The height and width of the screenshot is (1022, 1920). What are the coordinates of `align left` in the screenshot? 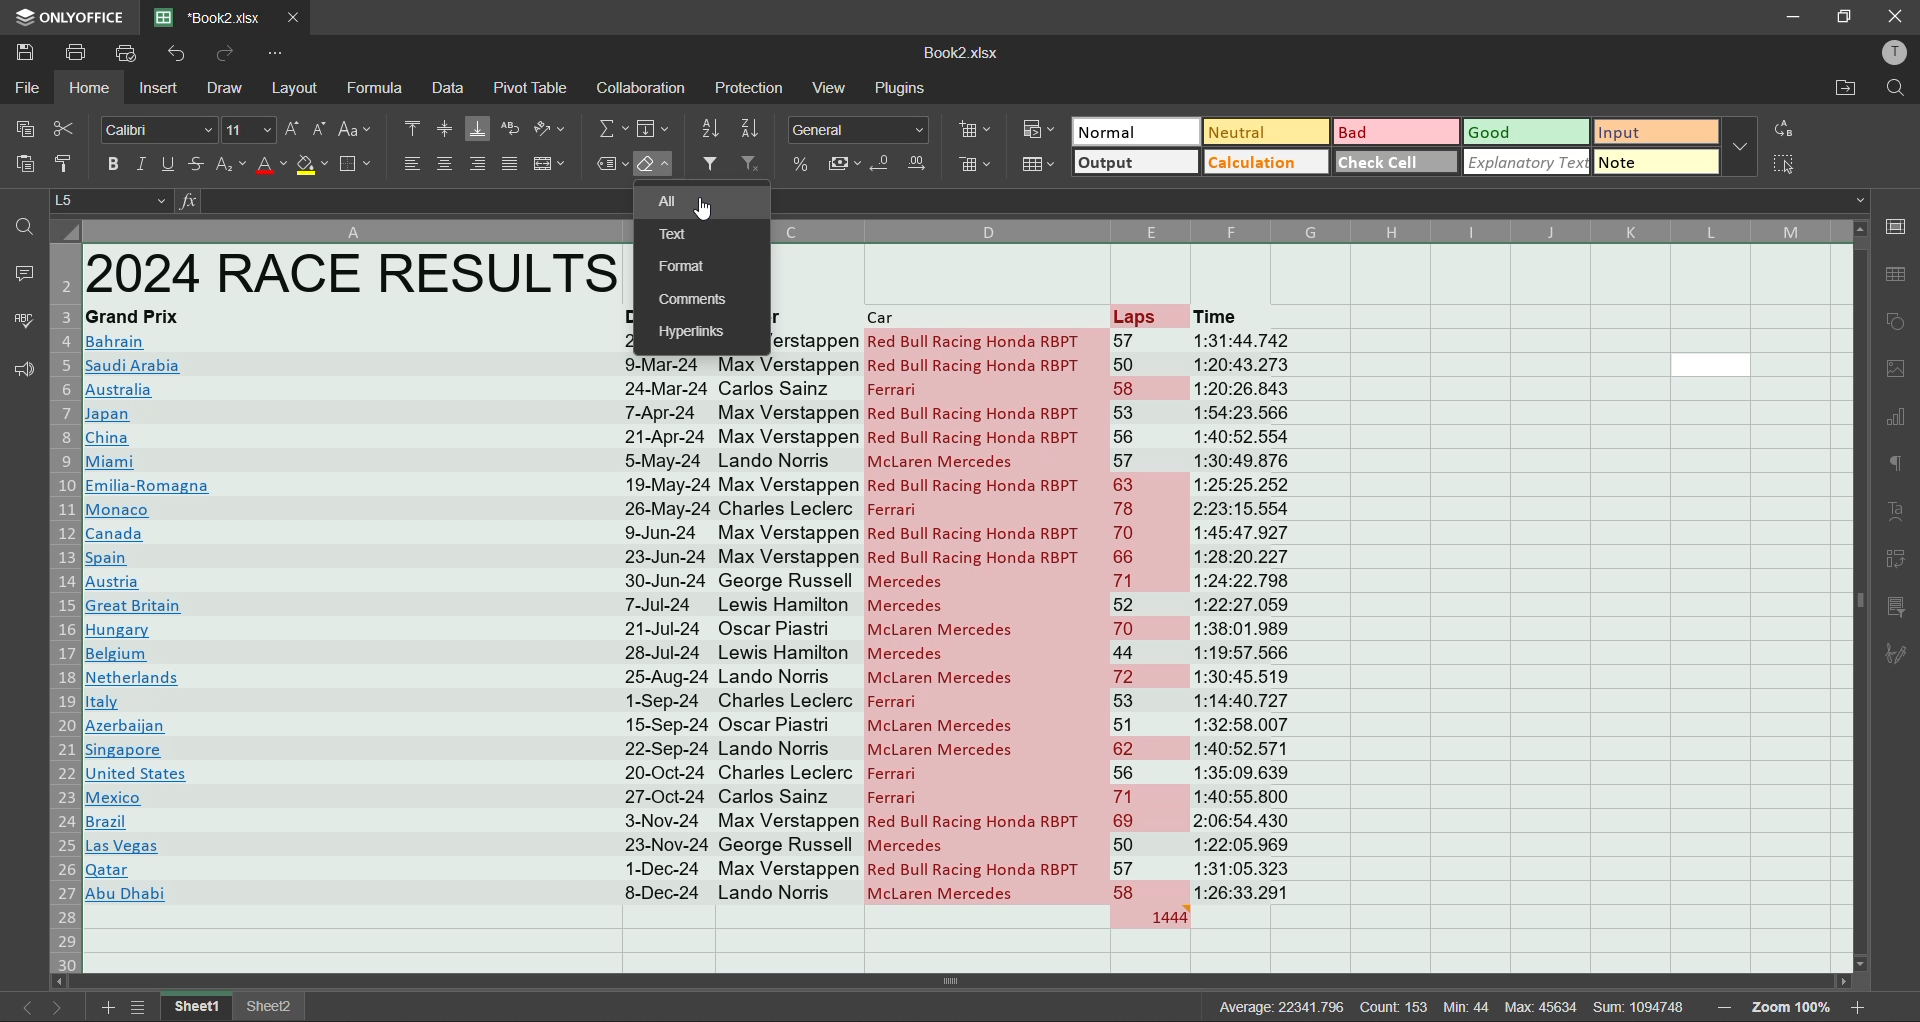 It's located at (410, 164).